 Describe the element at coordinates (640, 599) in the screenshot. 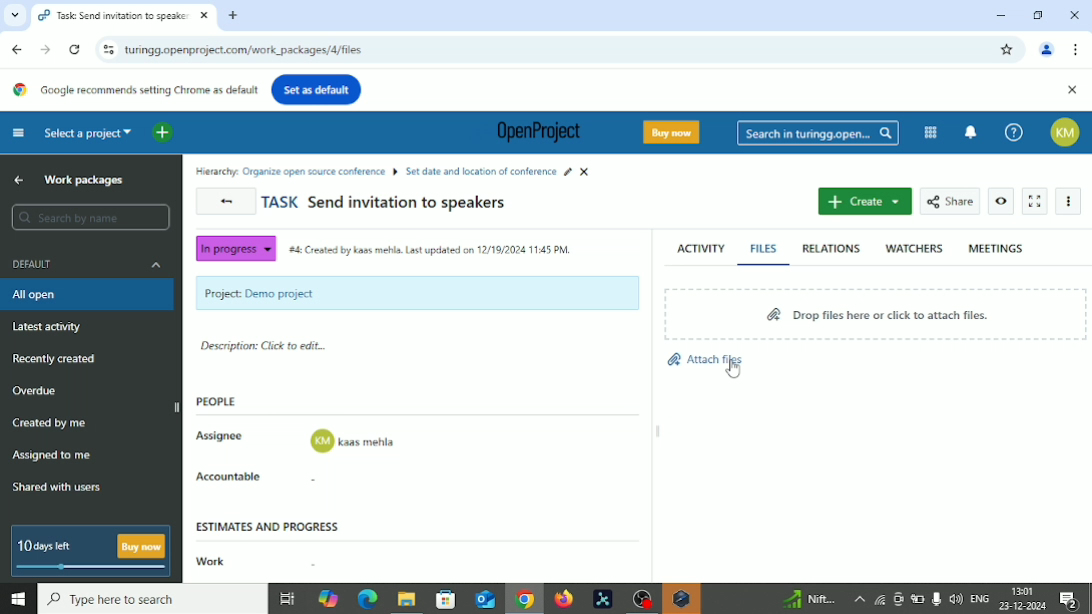

I see `OBS Studio` at that location.